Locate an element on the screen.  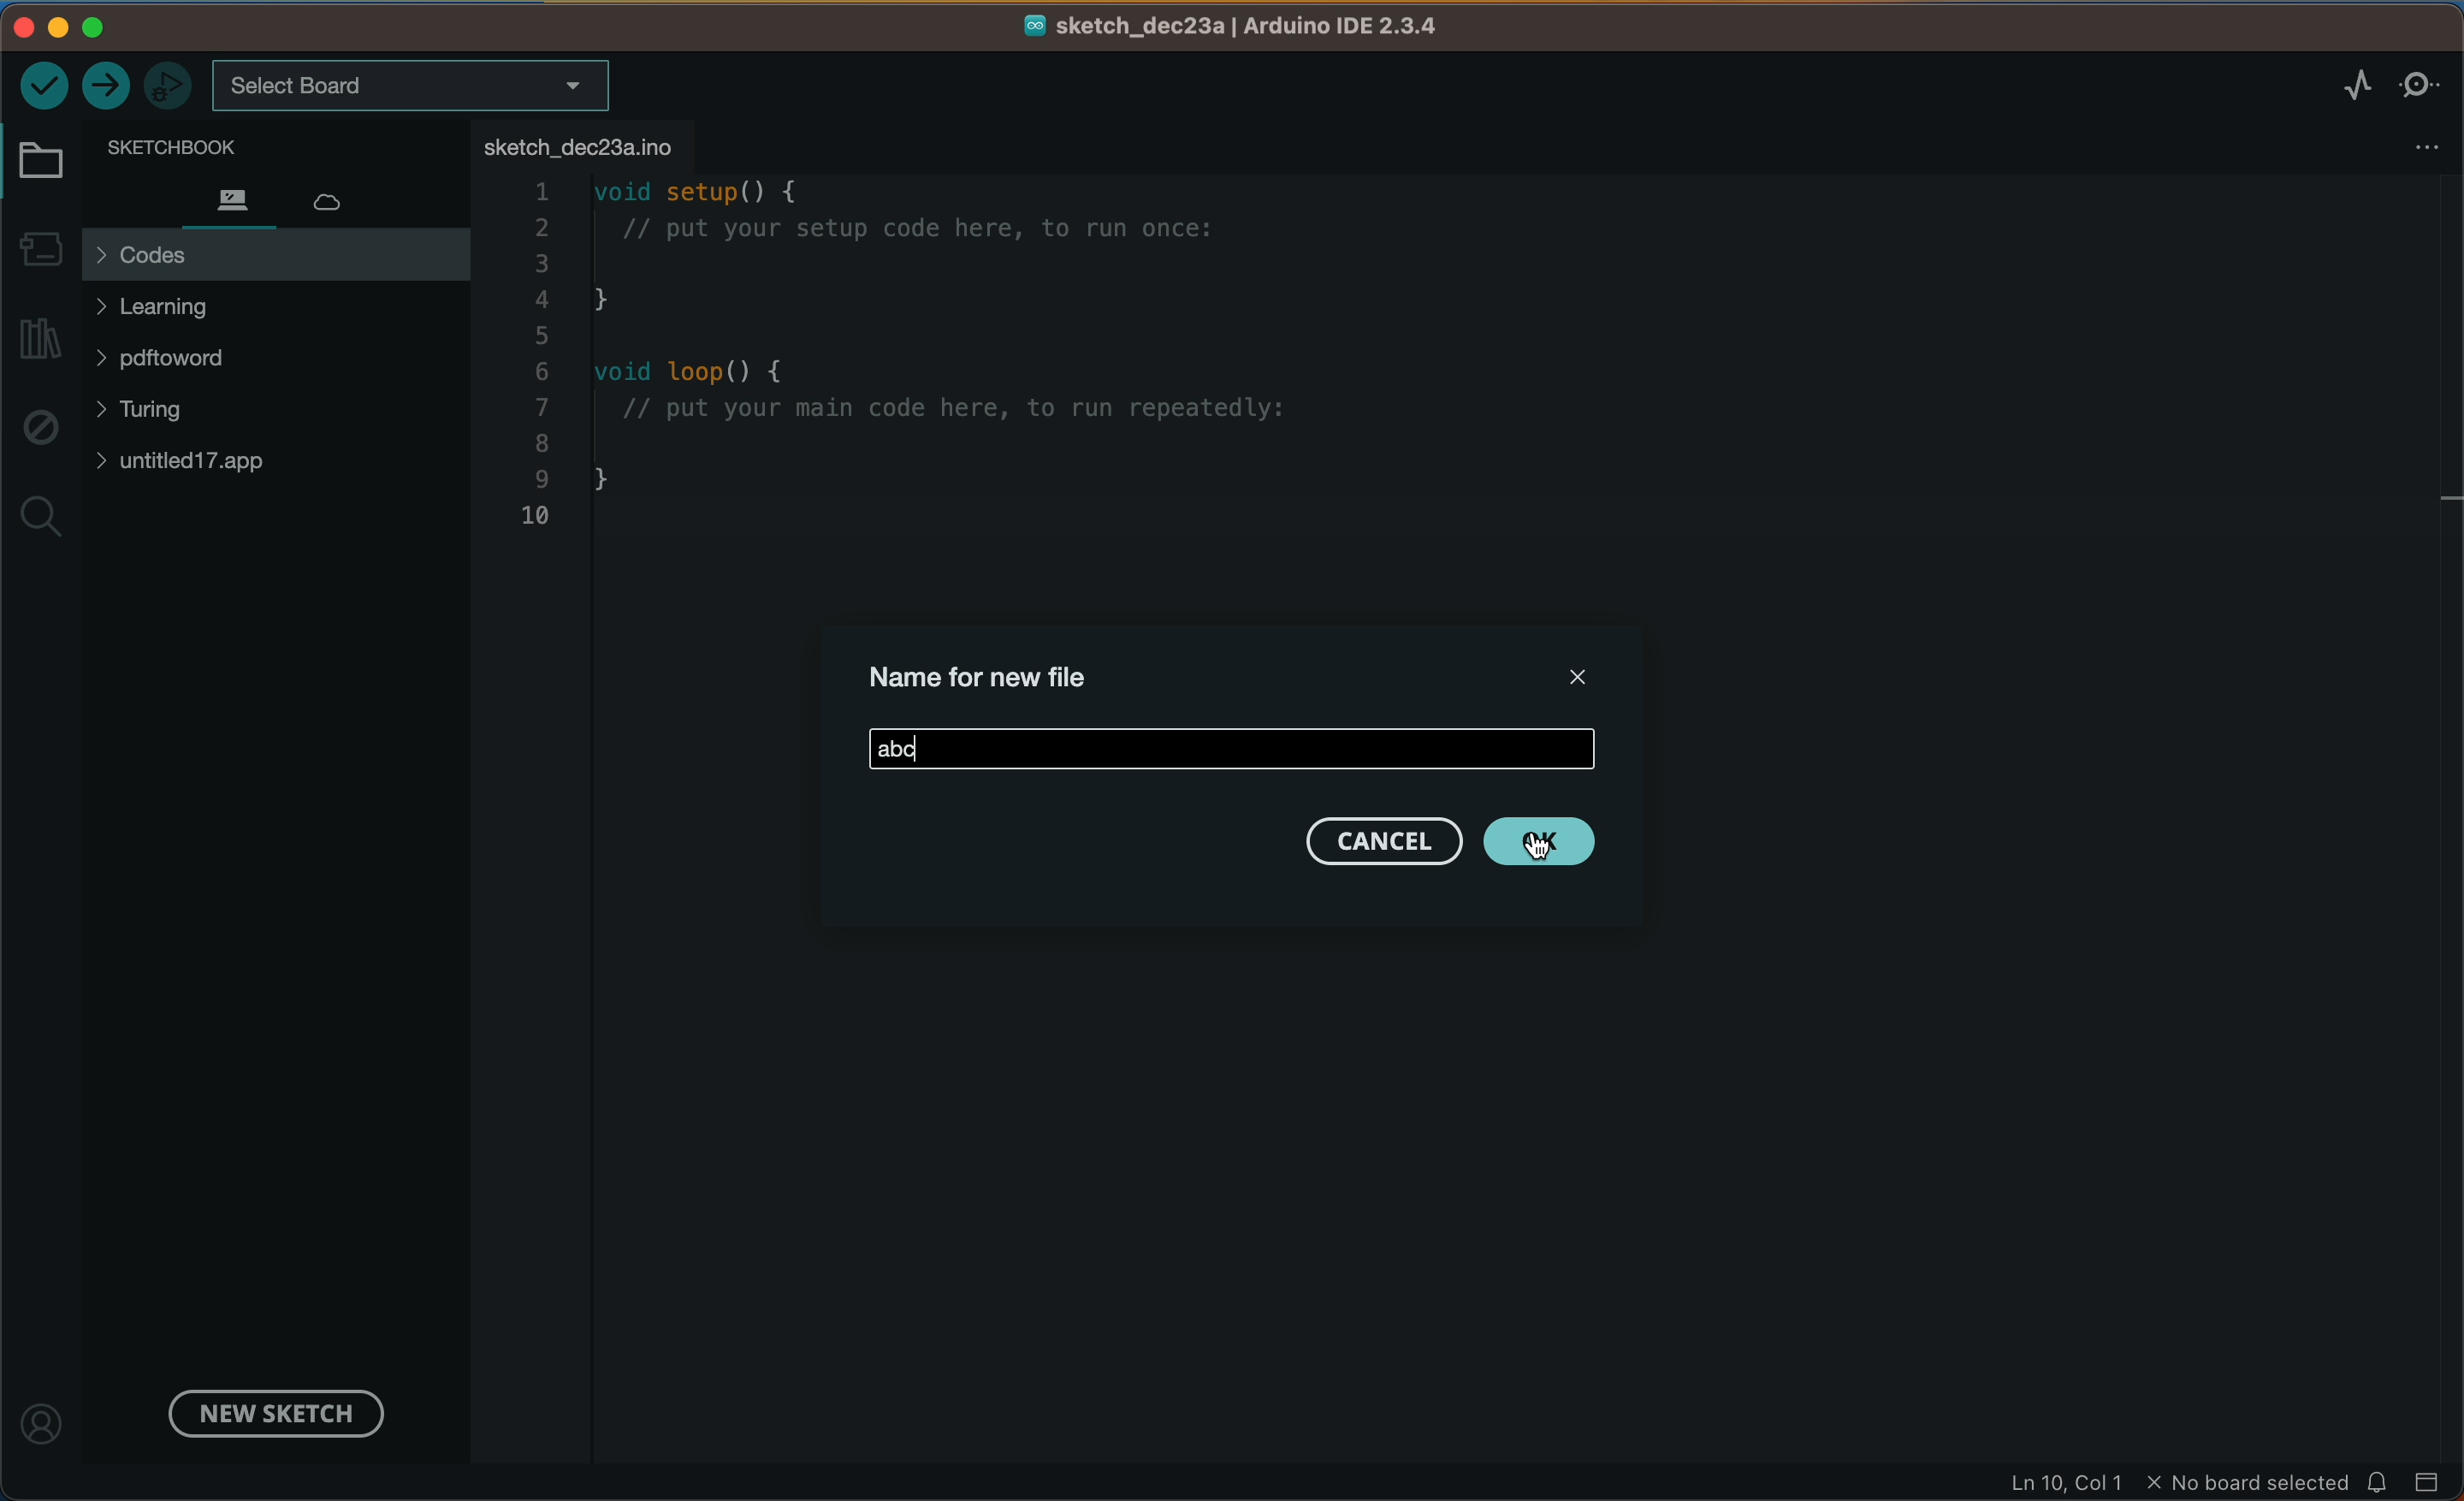
name for new file is located at coordinates (991, 673).